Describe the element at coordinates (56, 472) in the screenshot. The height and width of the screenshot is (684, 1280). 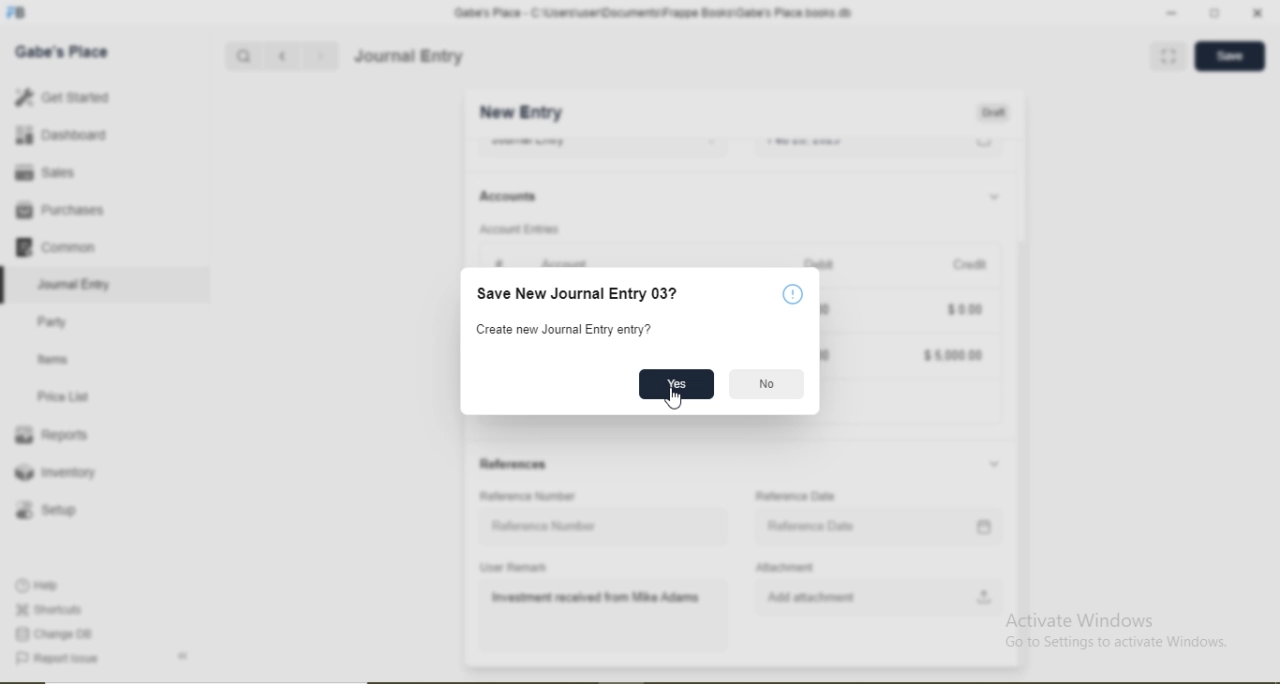
I see `Inventory` at that location.